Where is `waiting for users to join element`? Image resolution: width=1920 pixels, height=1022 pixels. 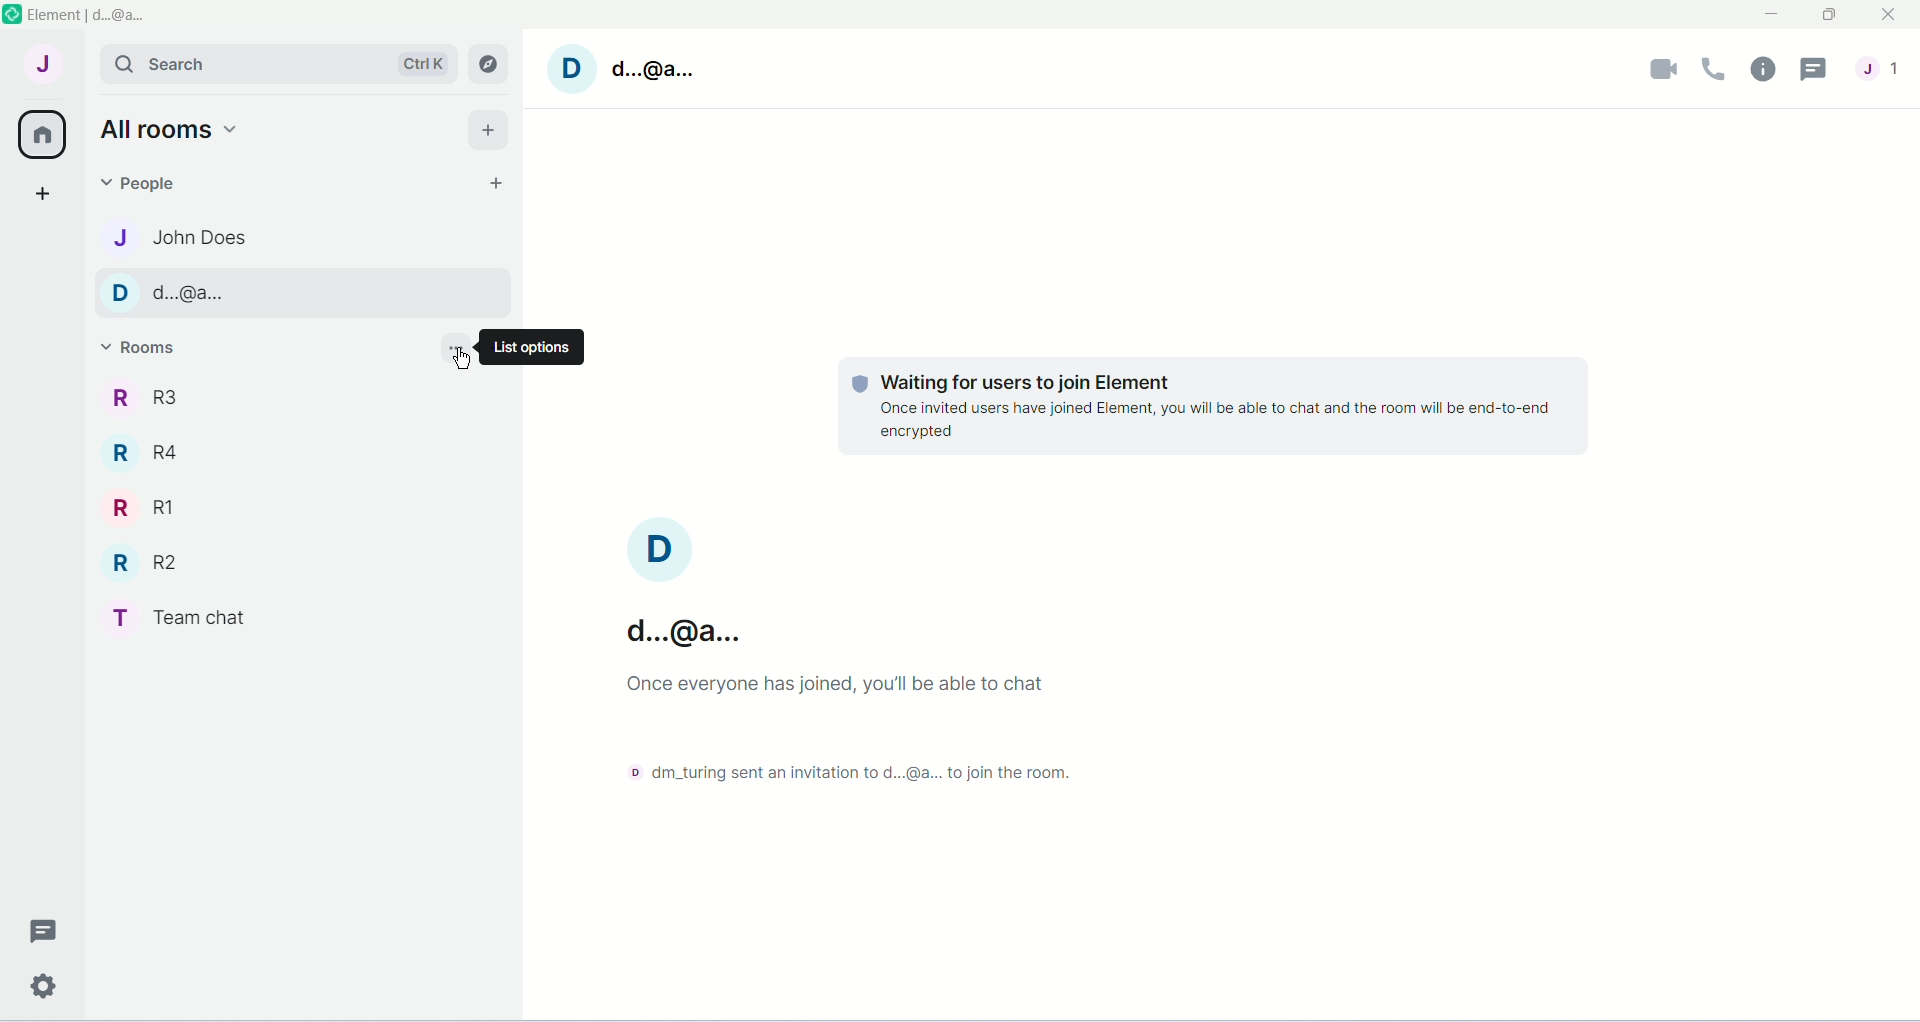 waiting for users to join element is located at coordinates (1054, 377).